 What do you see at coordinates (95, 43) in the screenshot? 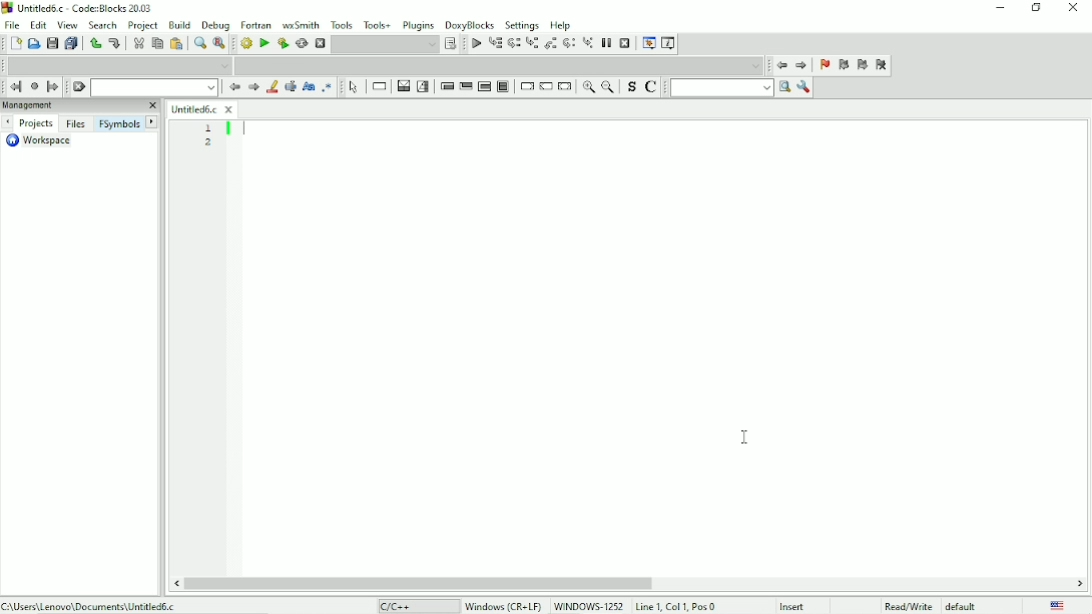
I see `undo` at bounding box center [95, 43].